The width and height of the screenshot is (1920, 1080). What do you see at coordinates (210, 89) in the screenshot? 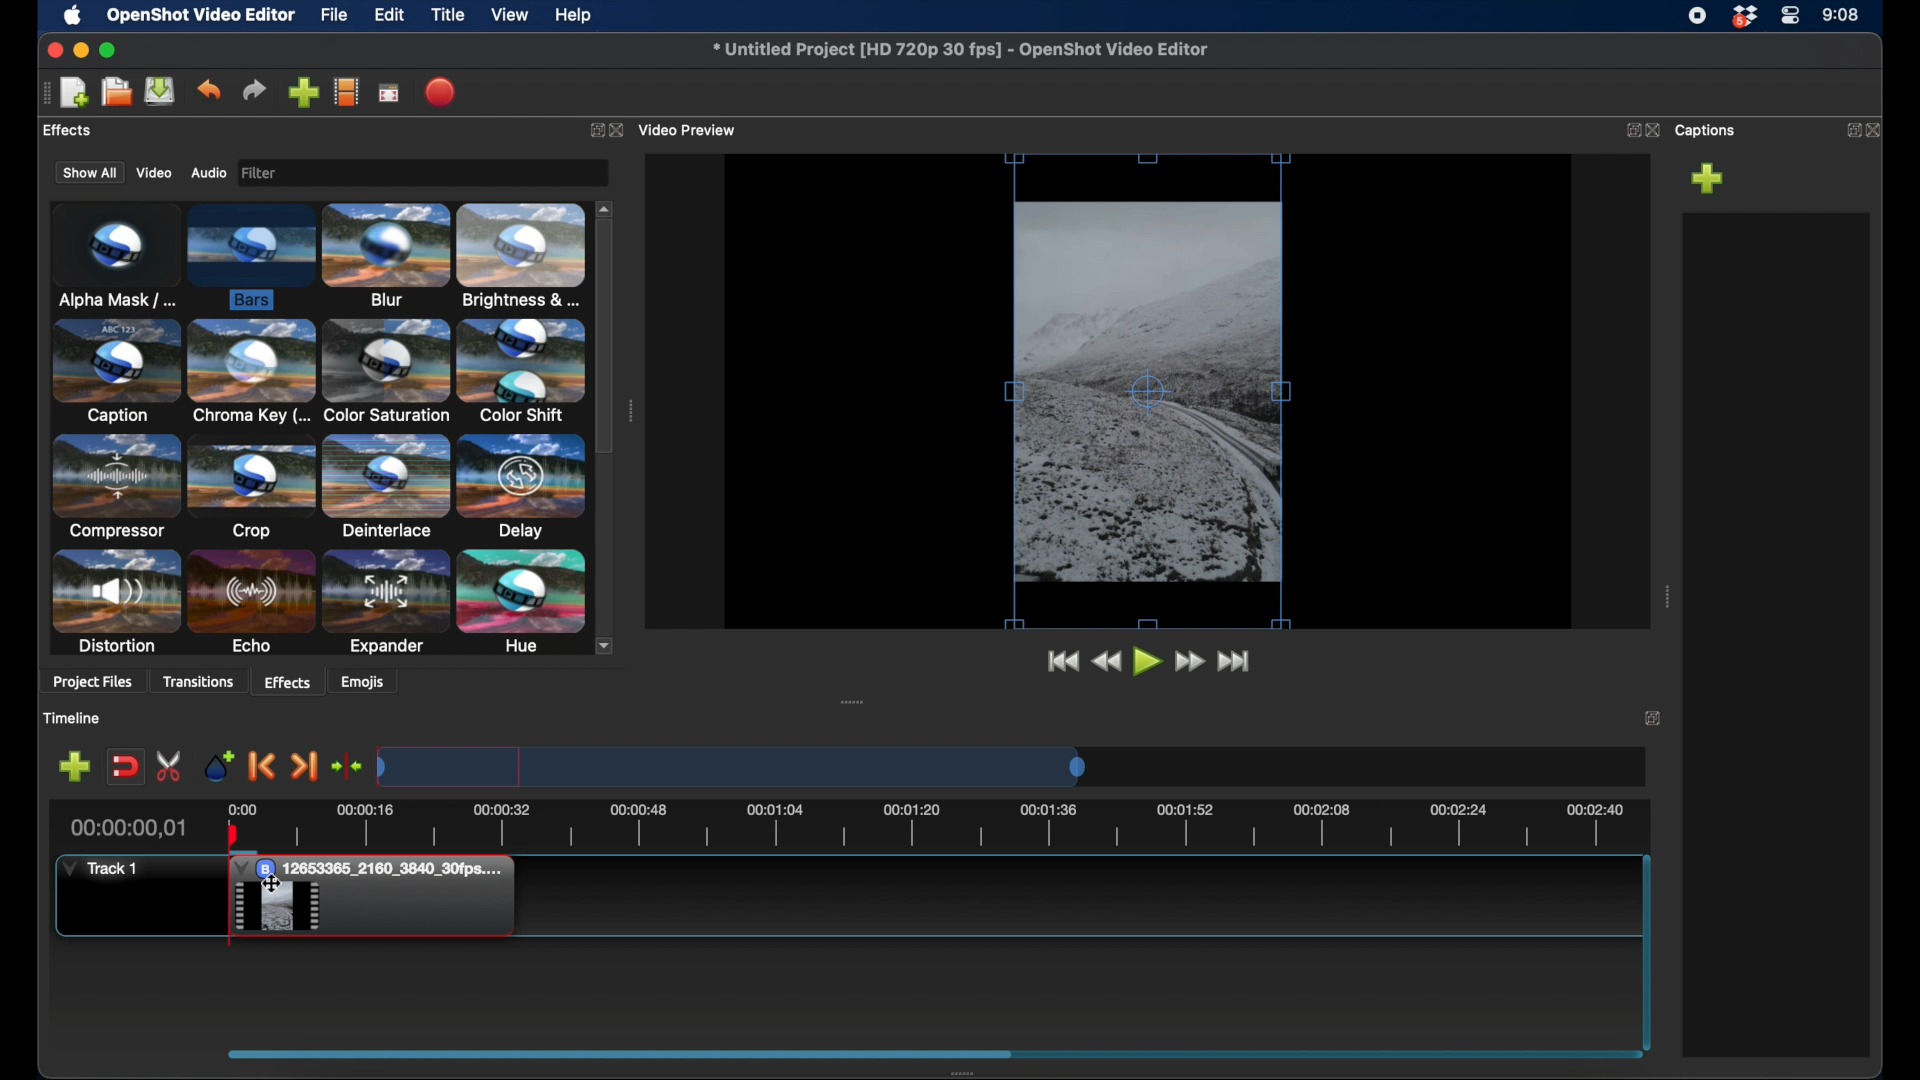
I see `undo` at bounding box center [210, 89].